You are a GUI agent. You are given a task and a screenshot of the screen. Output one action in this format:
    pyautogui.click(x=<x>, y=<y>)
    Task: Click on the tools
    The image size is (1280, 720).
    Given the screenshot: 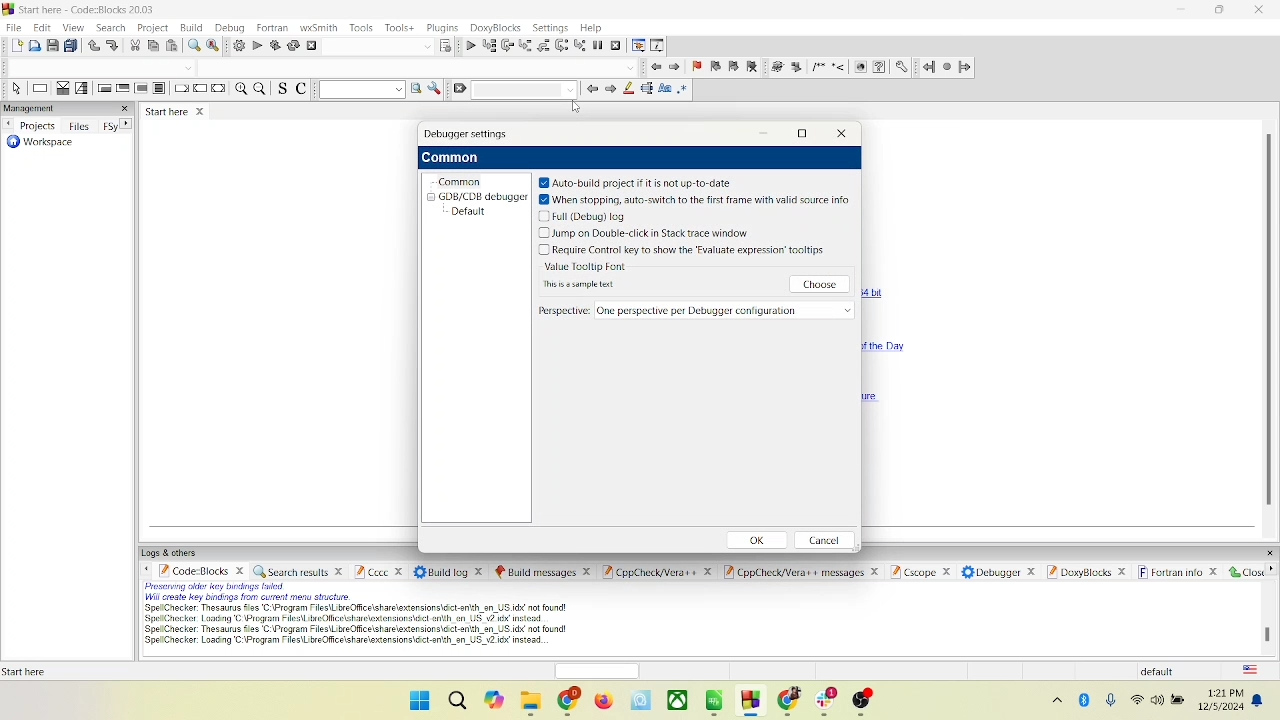 What is the action you would take?
    pyautogui.click(x=363, y=29)
    